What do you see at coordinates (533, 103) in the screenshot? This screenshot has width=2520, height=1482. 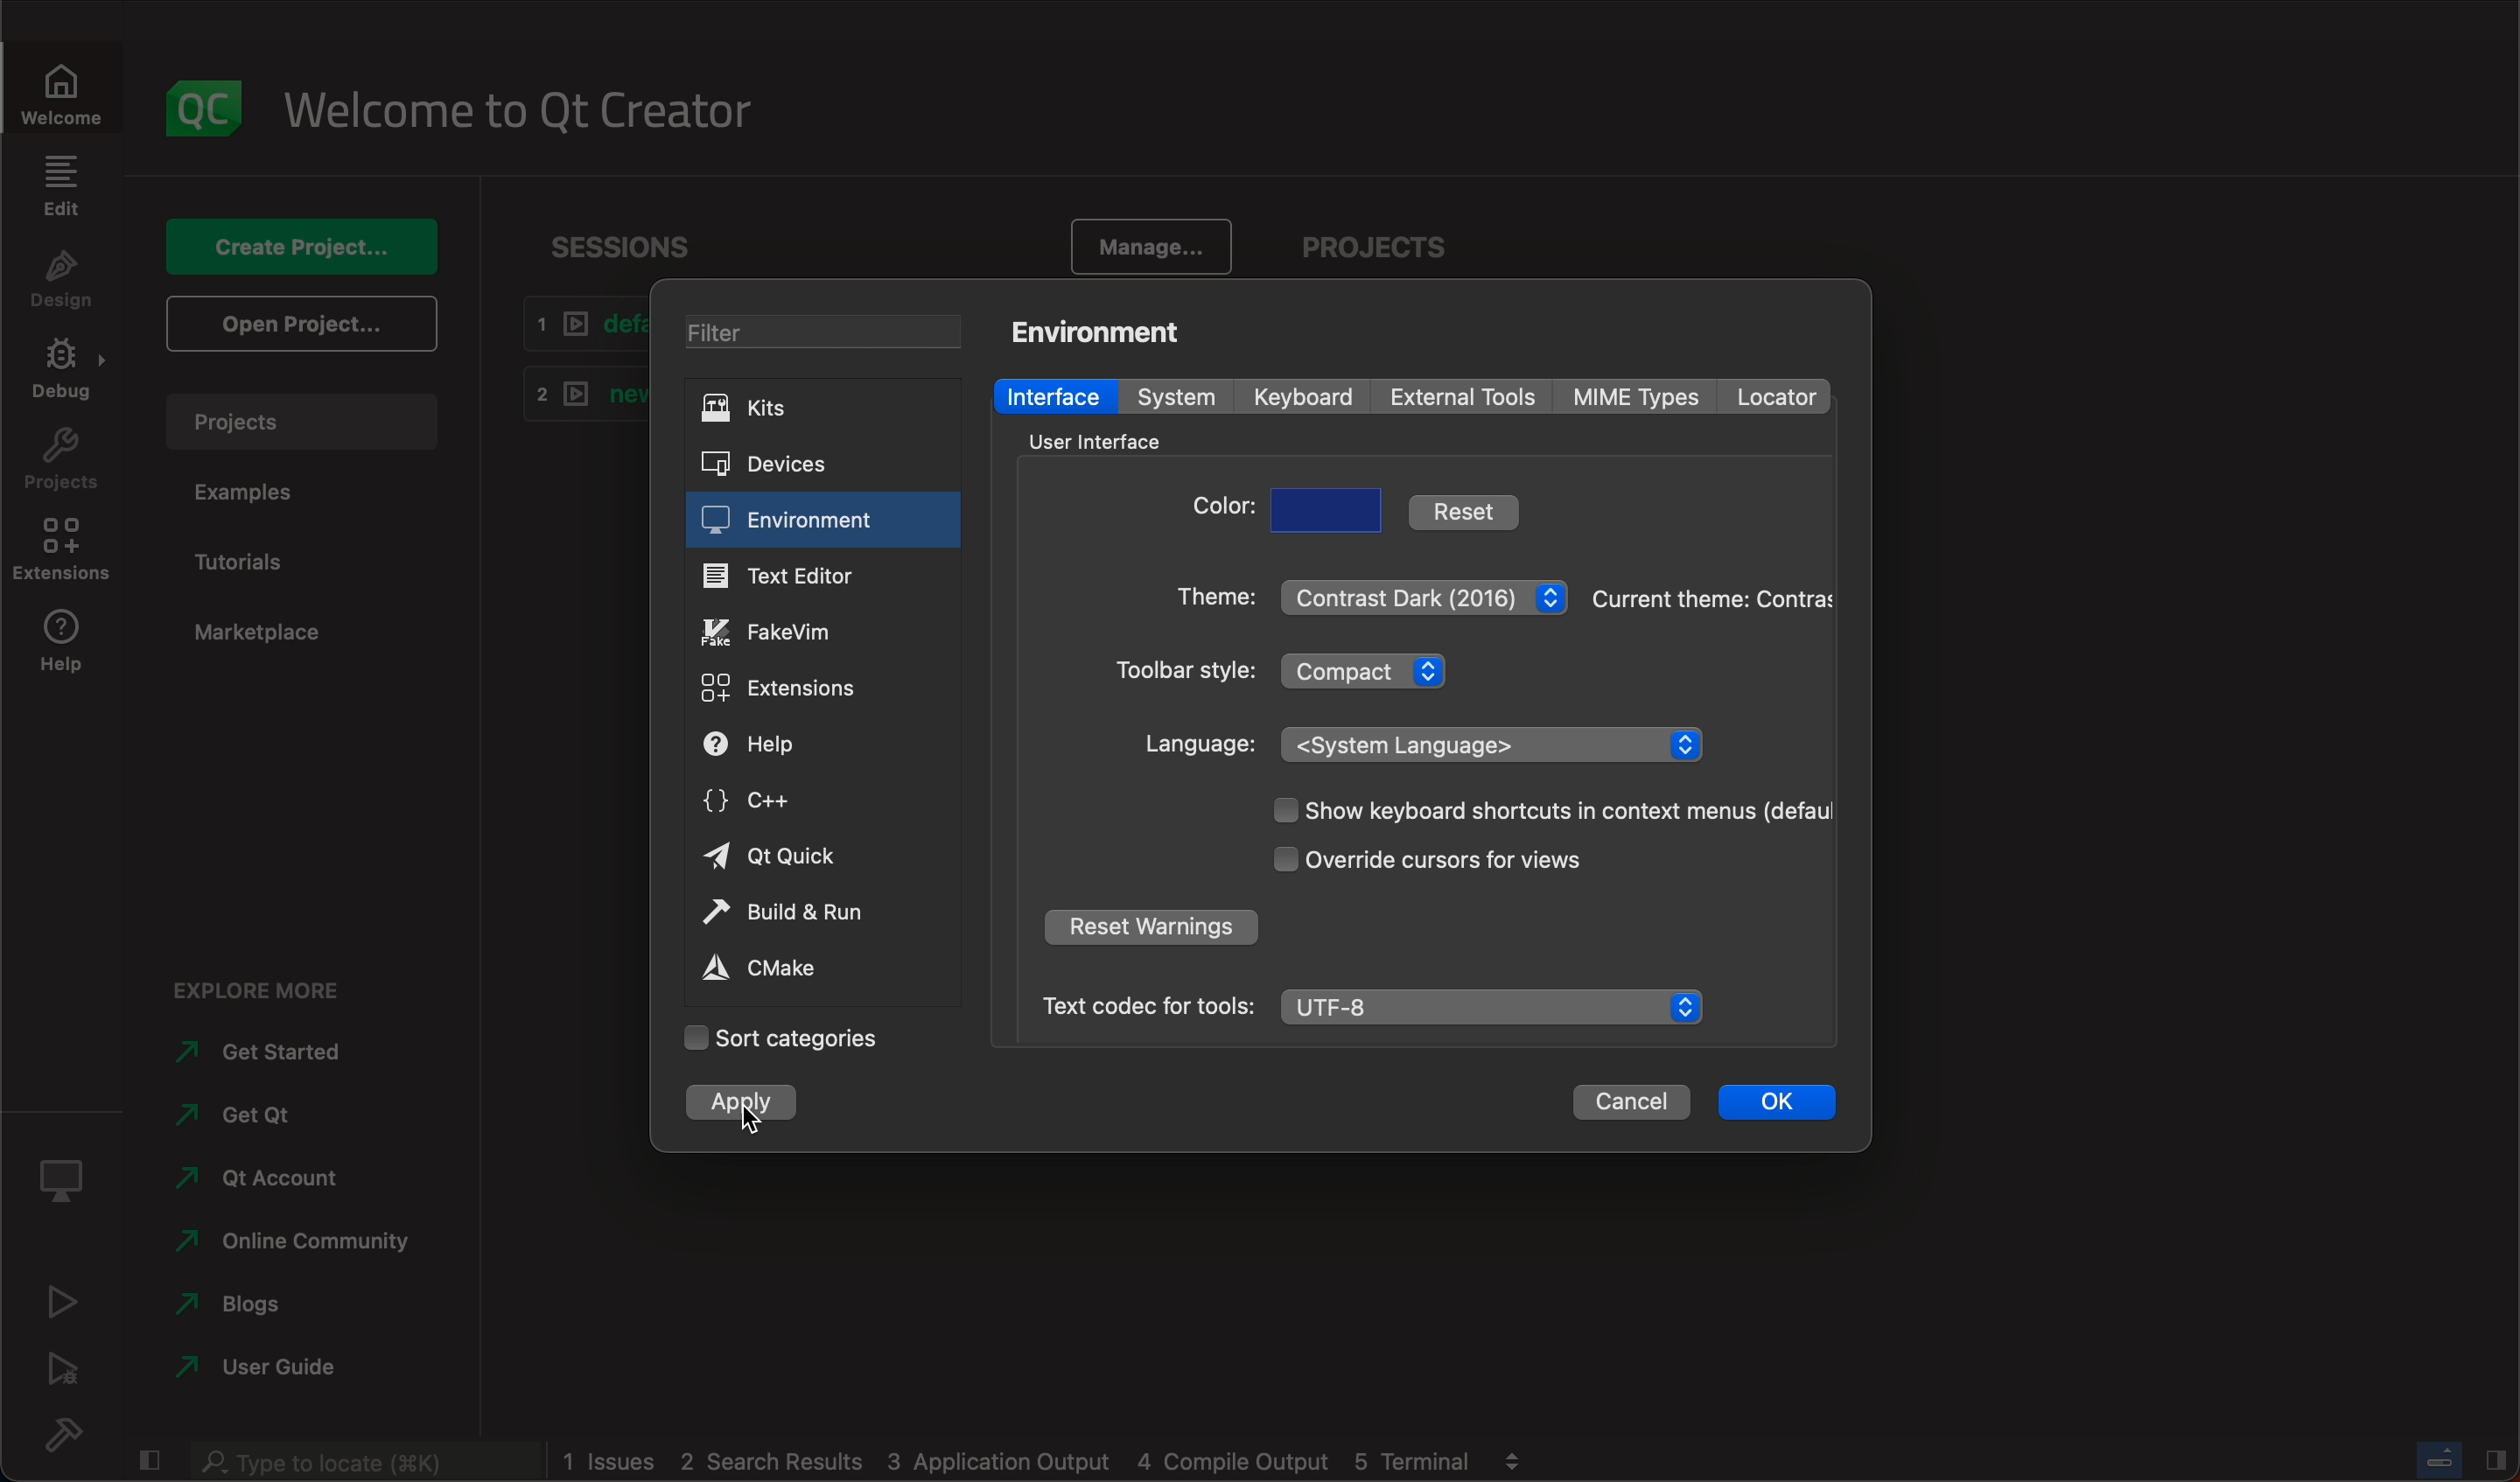 I see `welcomE` at bounding box center [533, 103].